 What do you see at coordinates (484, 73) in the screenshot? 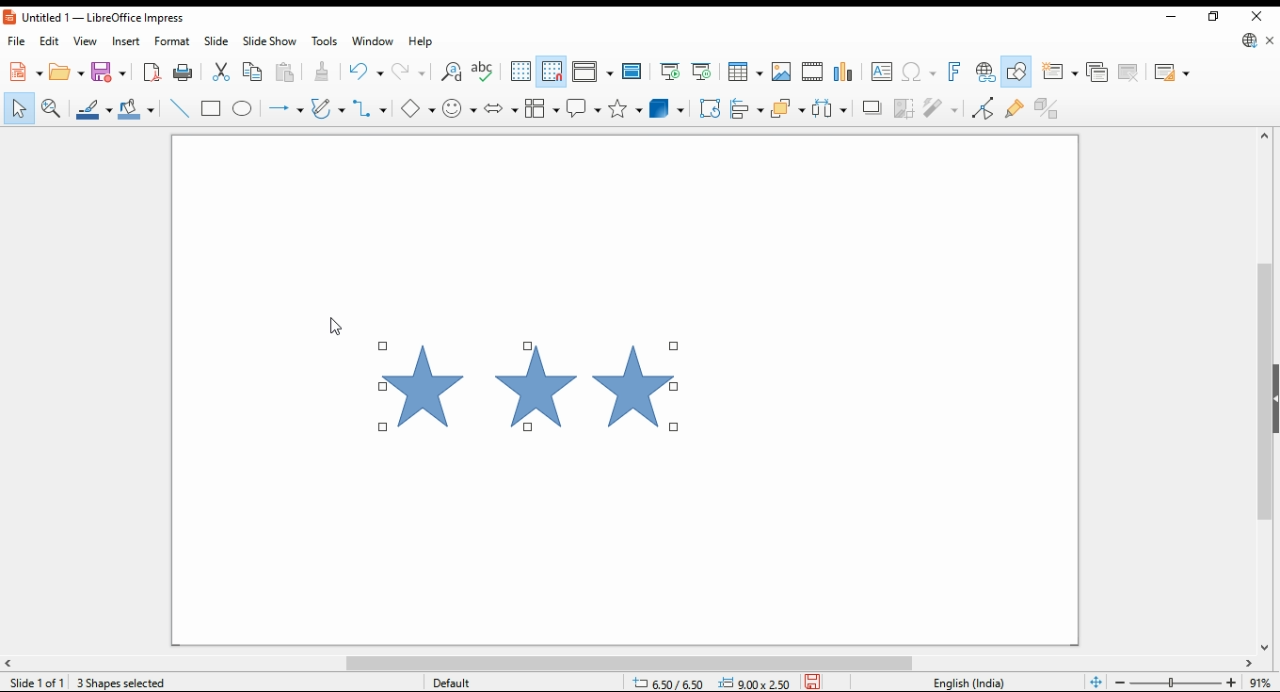
I see `check spelling` at bounding box center [484, 73].